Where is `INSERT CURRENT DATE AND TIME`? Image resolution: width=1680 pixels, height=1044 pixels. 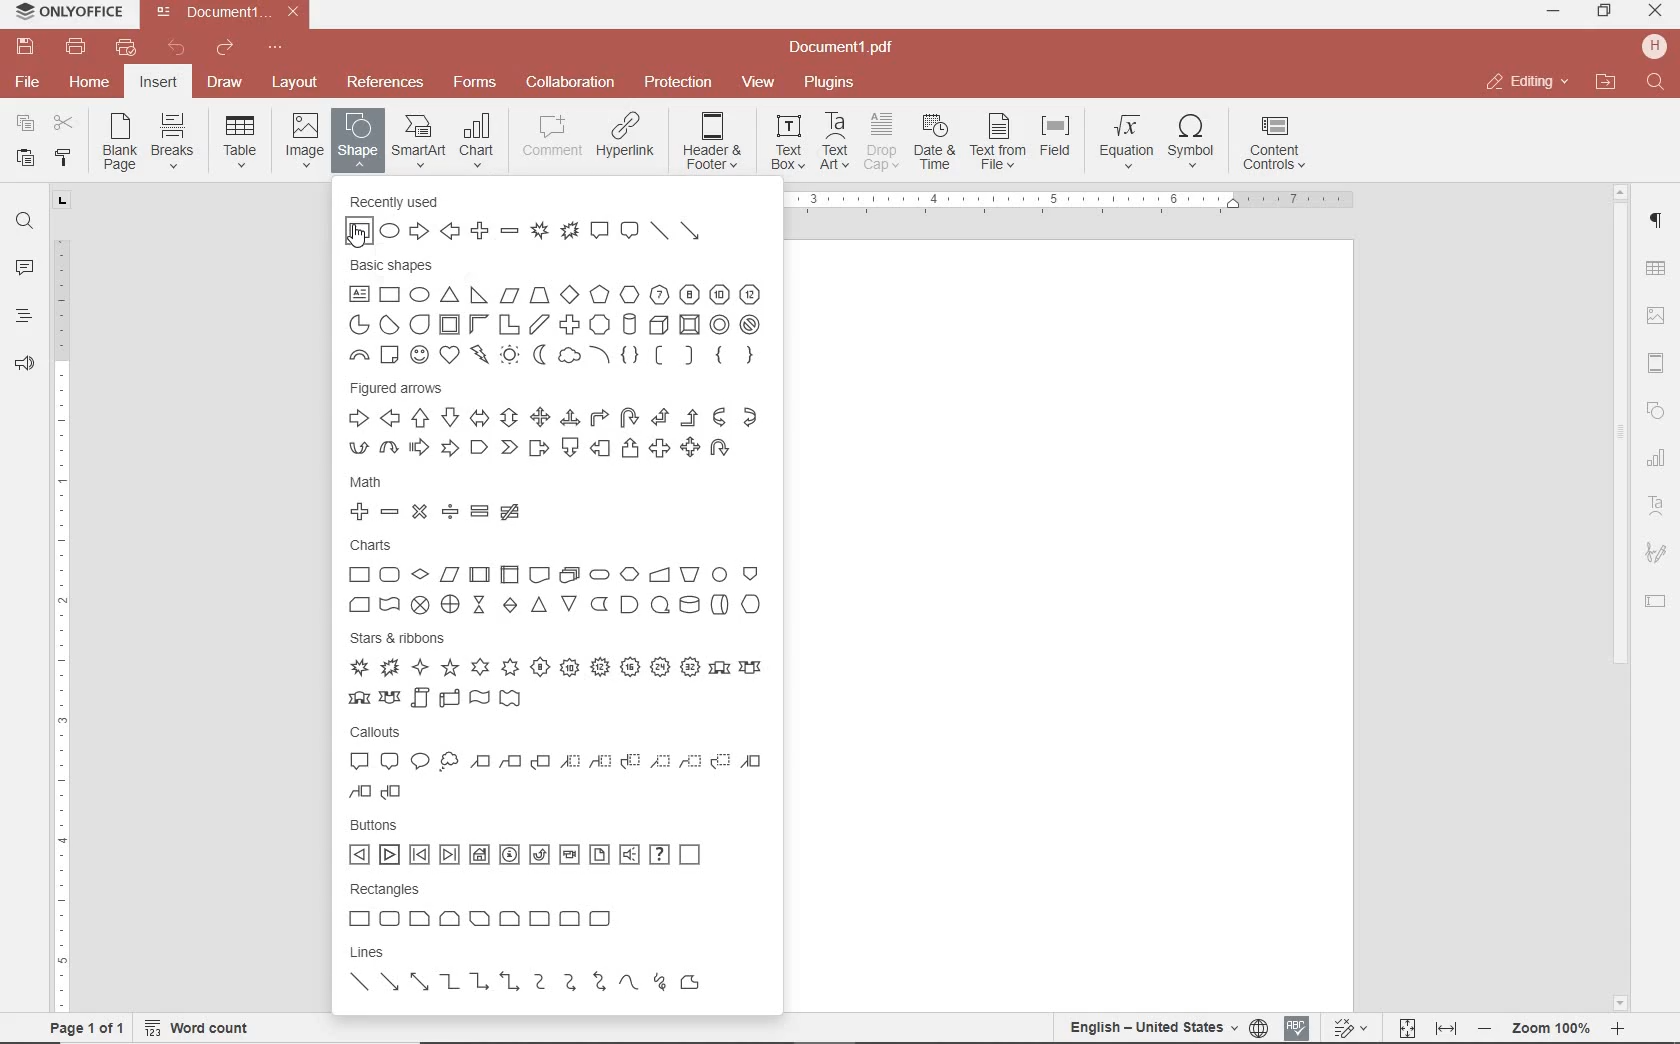 INSERT CURRENT DATE AND TIME is located at coordinates (932, 143).